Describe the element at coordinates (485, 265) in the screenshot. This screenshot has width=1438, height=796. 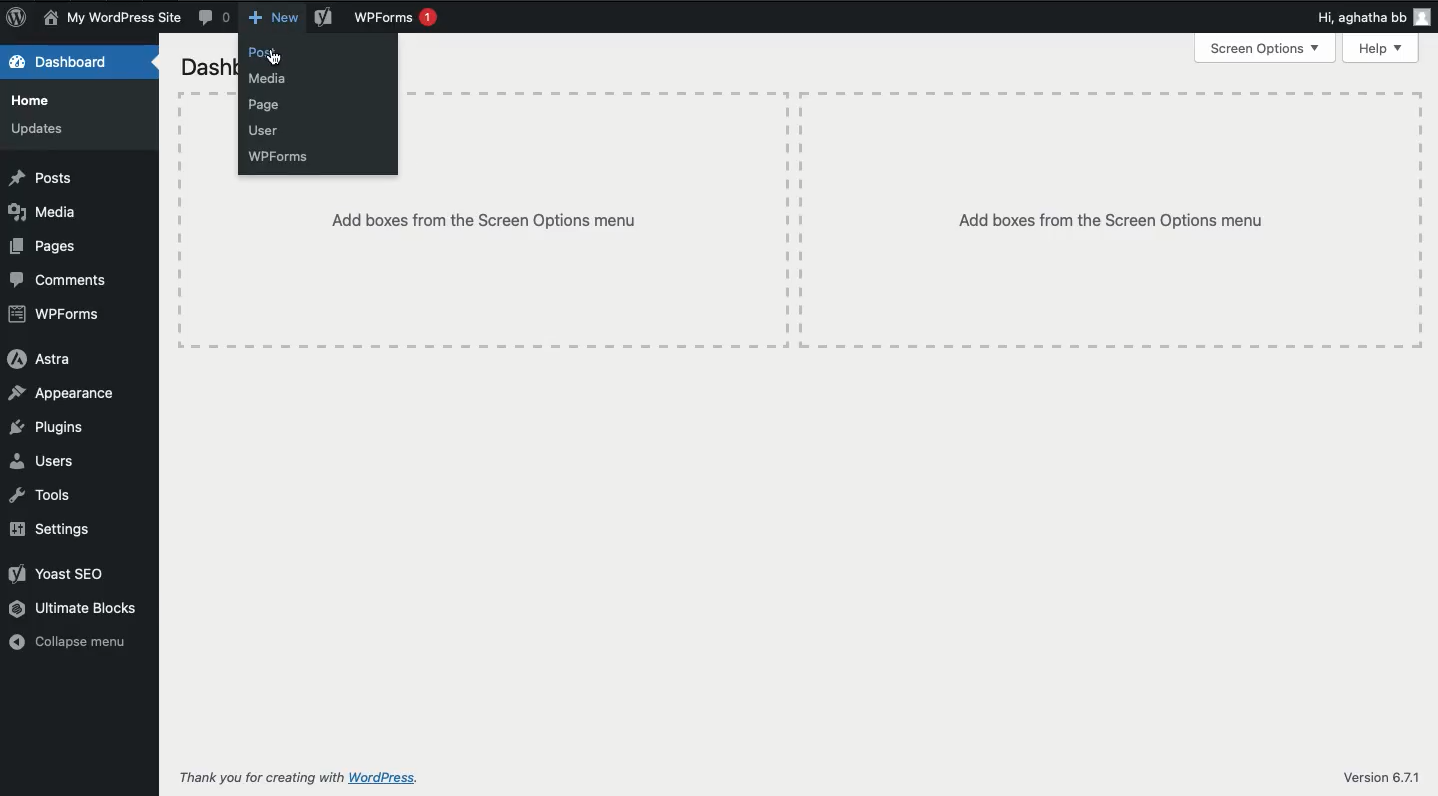
I see `` at that location.